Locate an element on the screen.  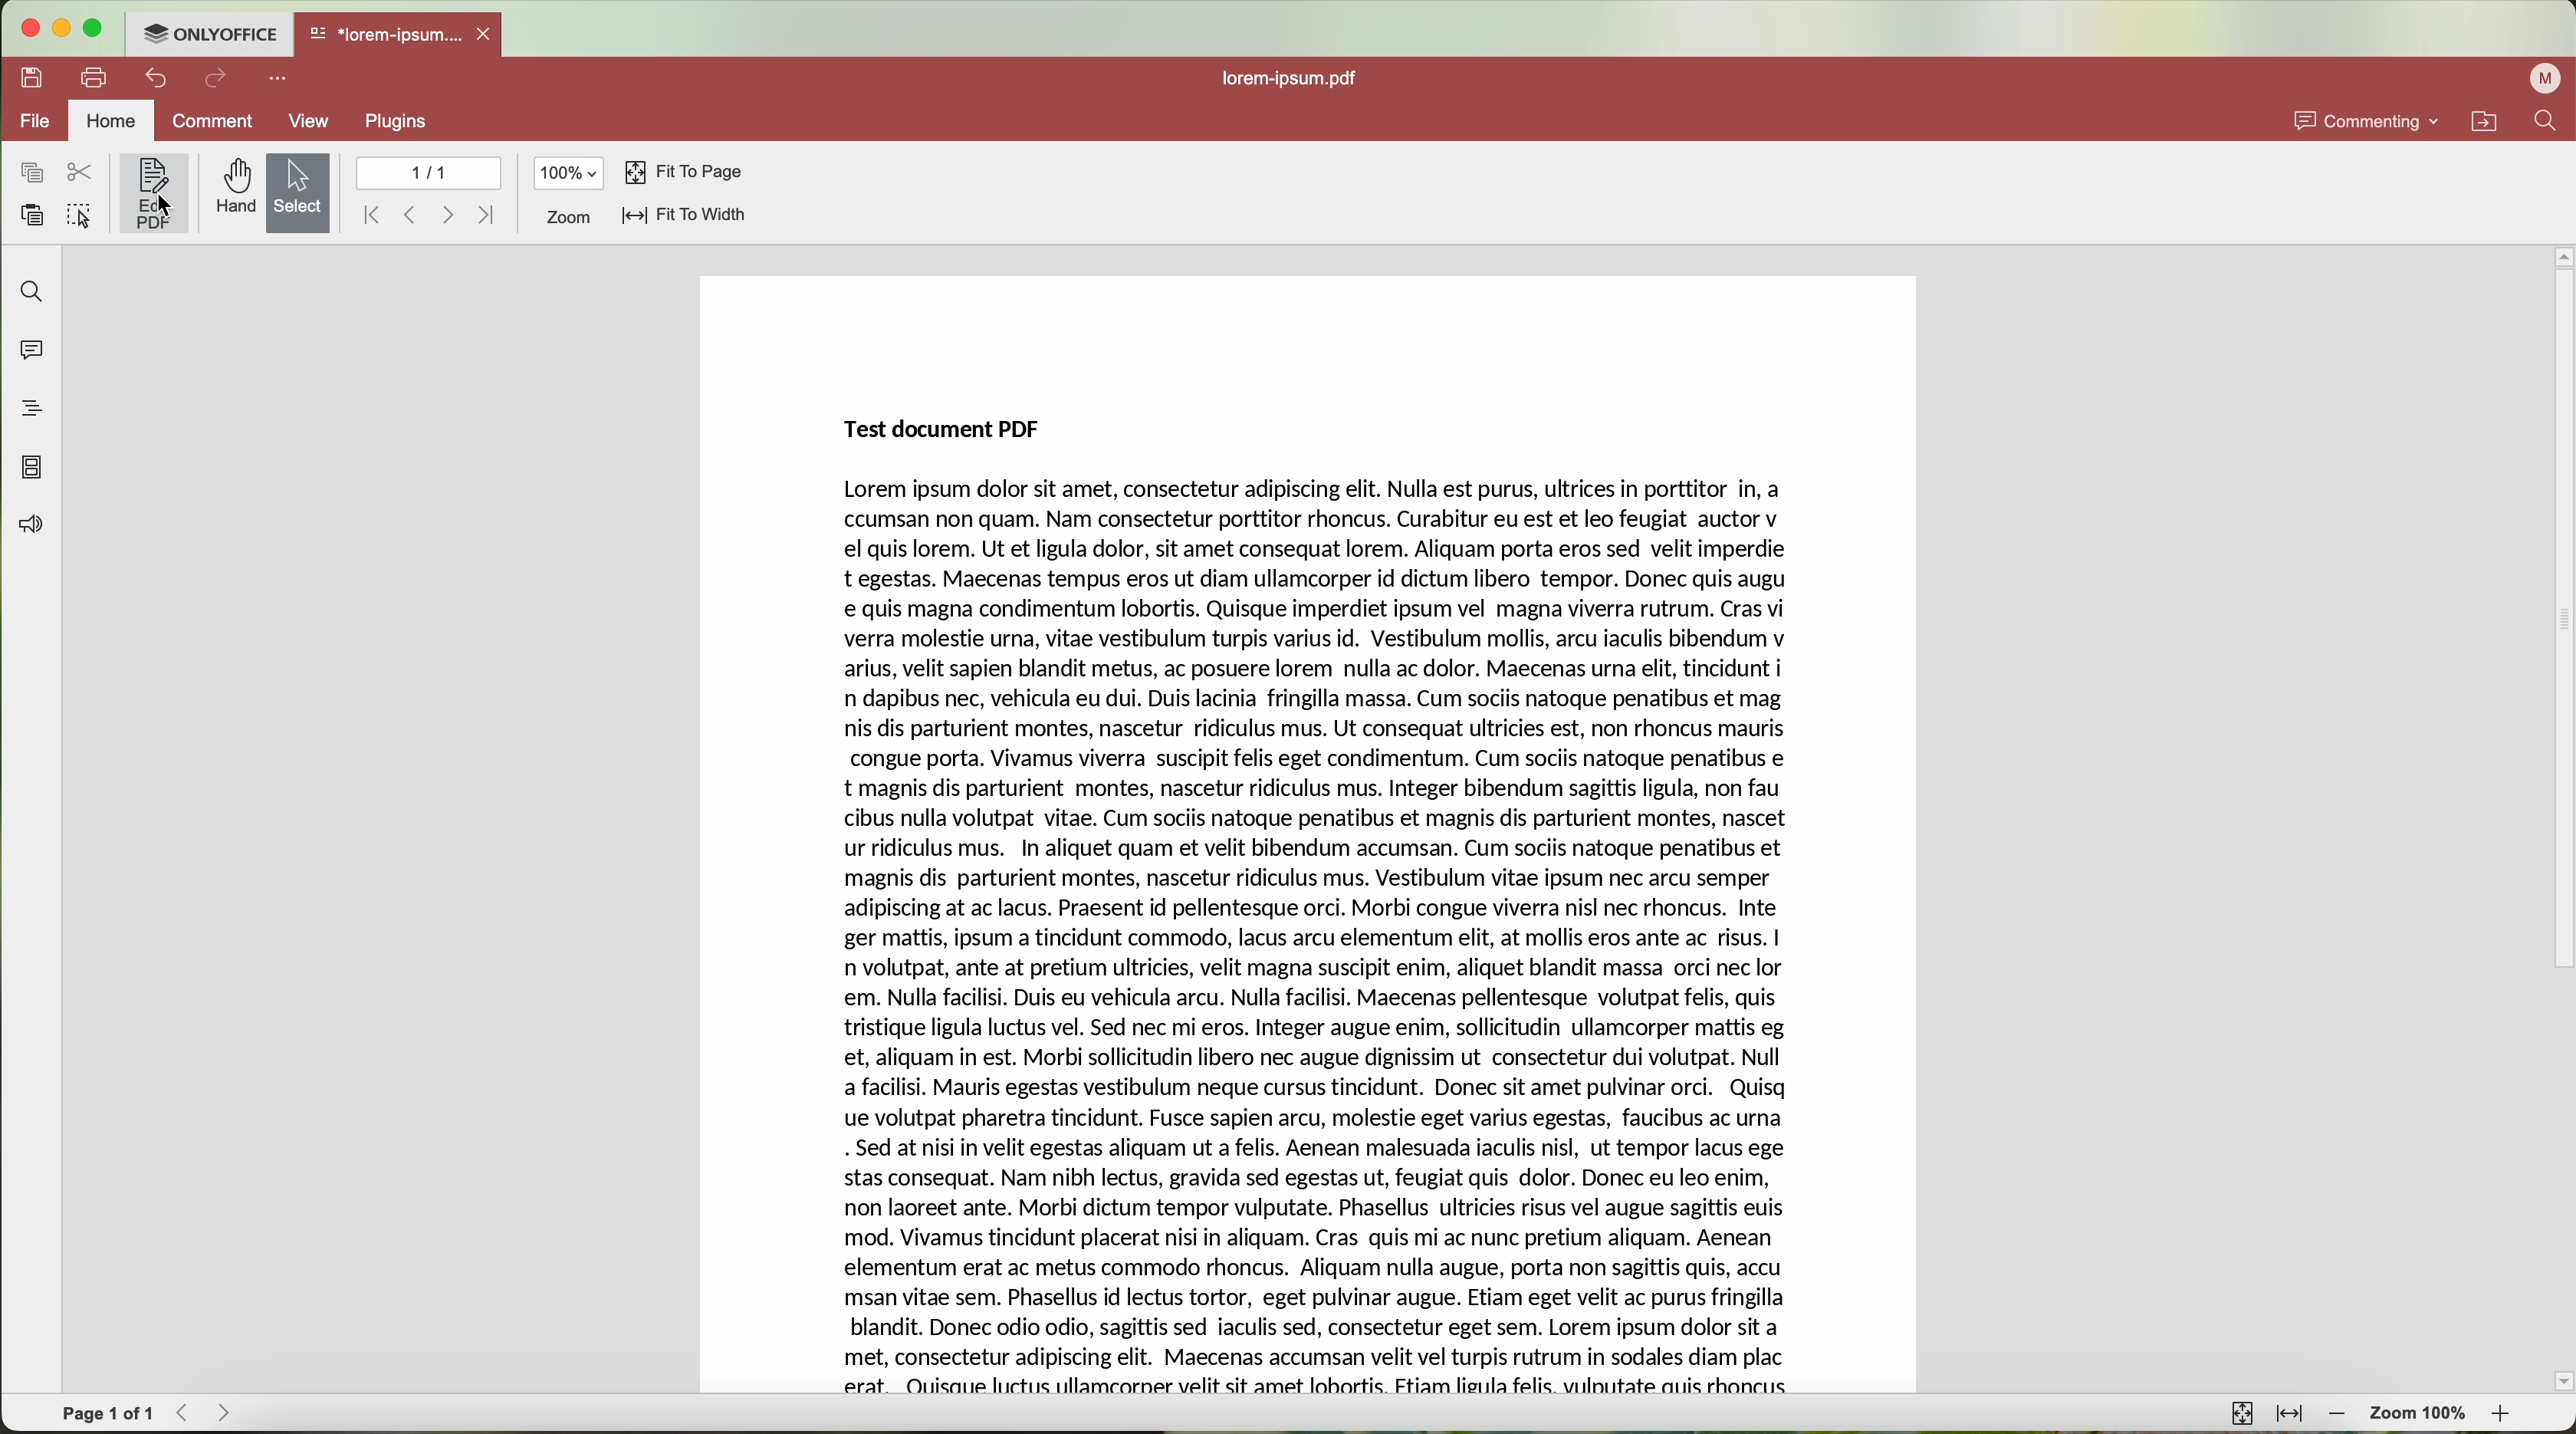
maximize is located at coordinates (95, 28).